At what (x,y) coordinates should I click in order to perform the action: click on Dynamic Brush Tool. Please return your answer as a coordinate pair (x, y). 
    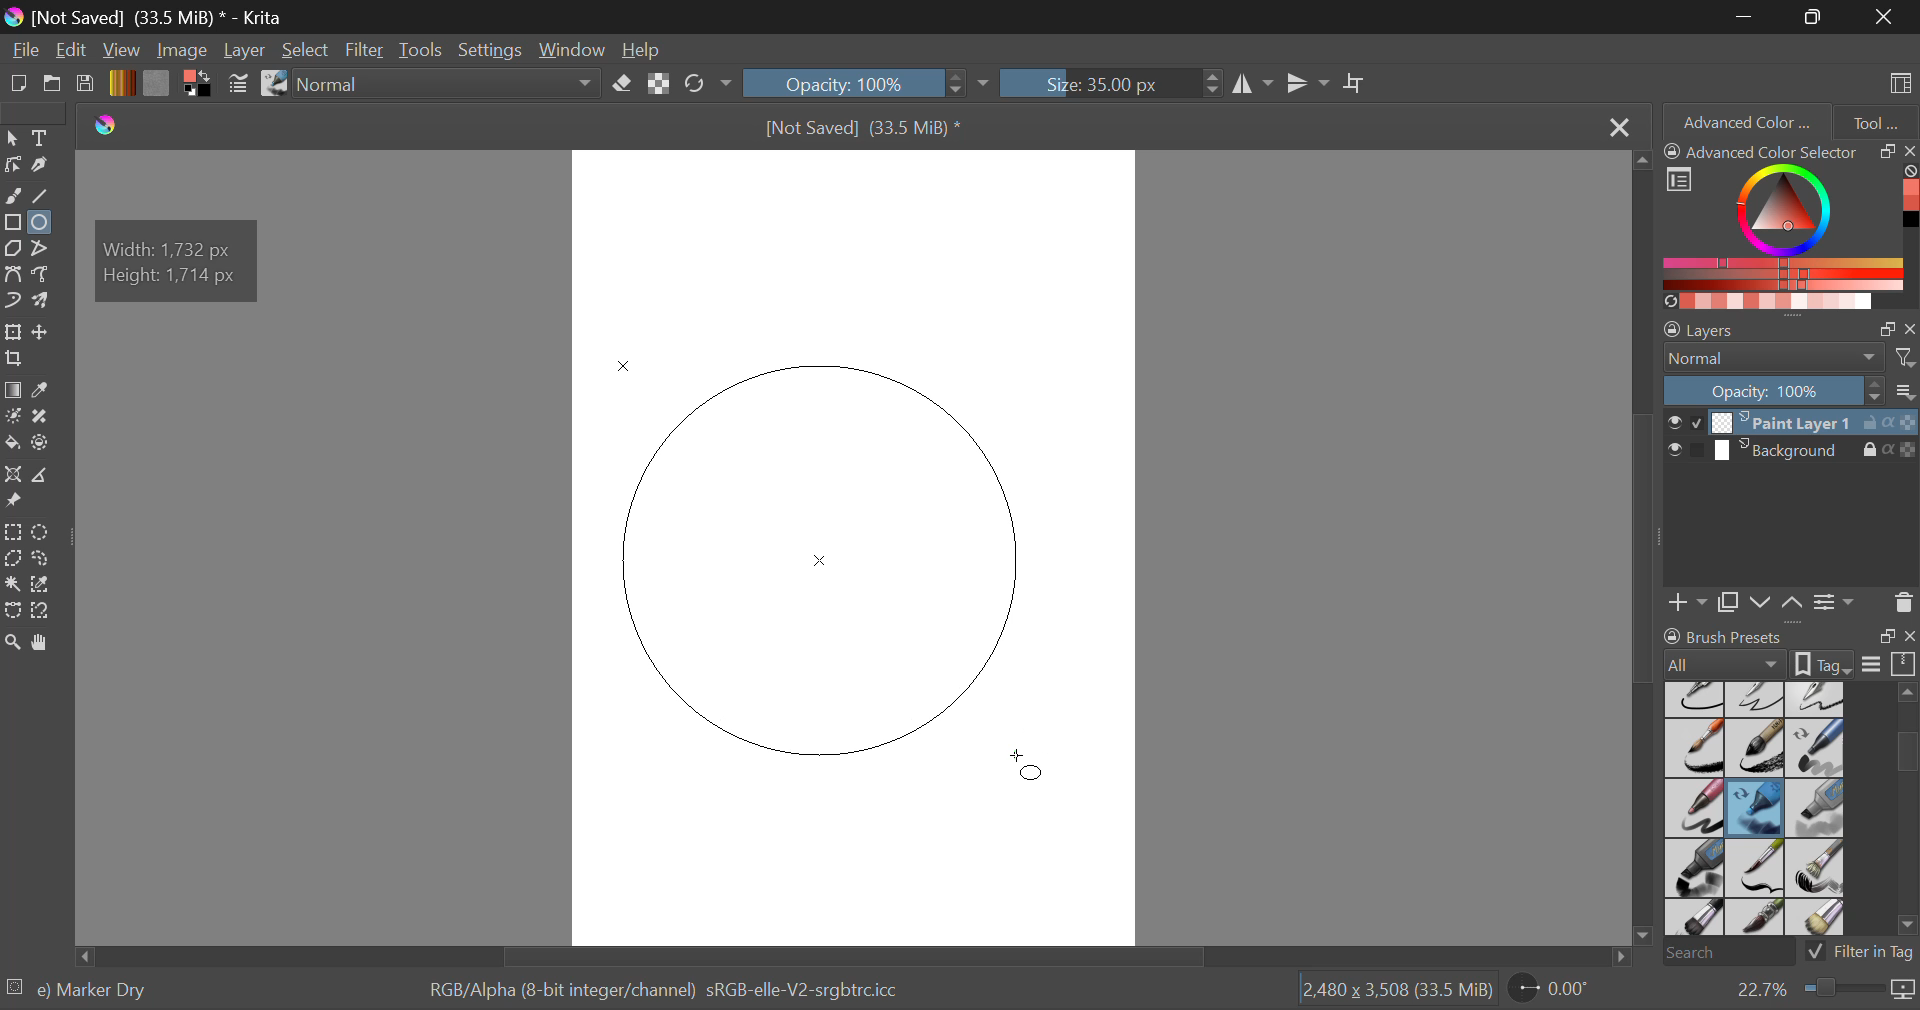
    Looking at the image, I should click on (12, 302).